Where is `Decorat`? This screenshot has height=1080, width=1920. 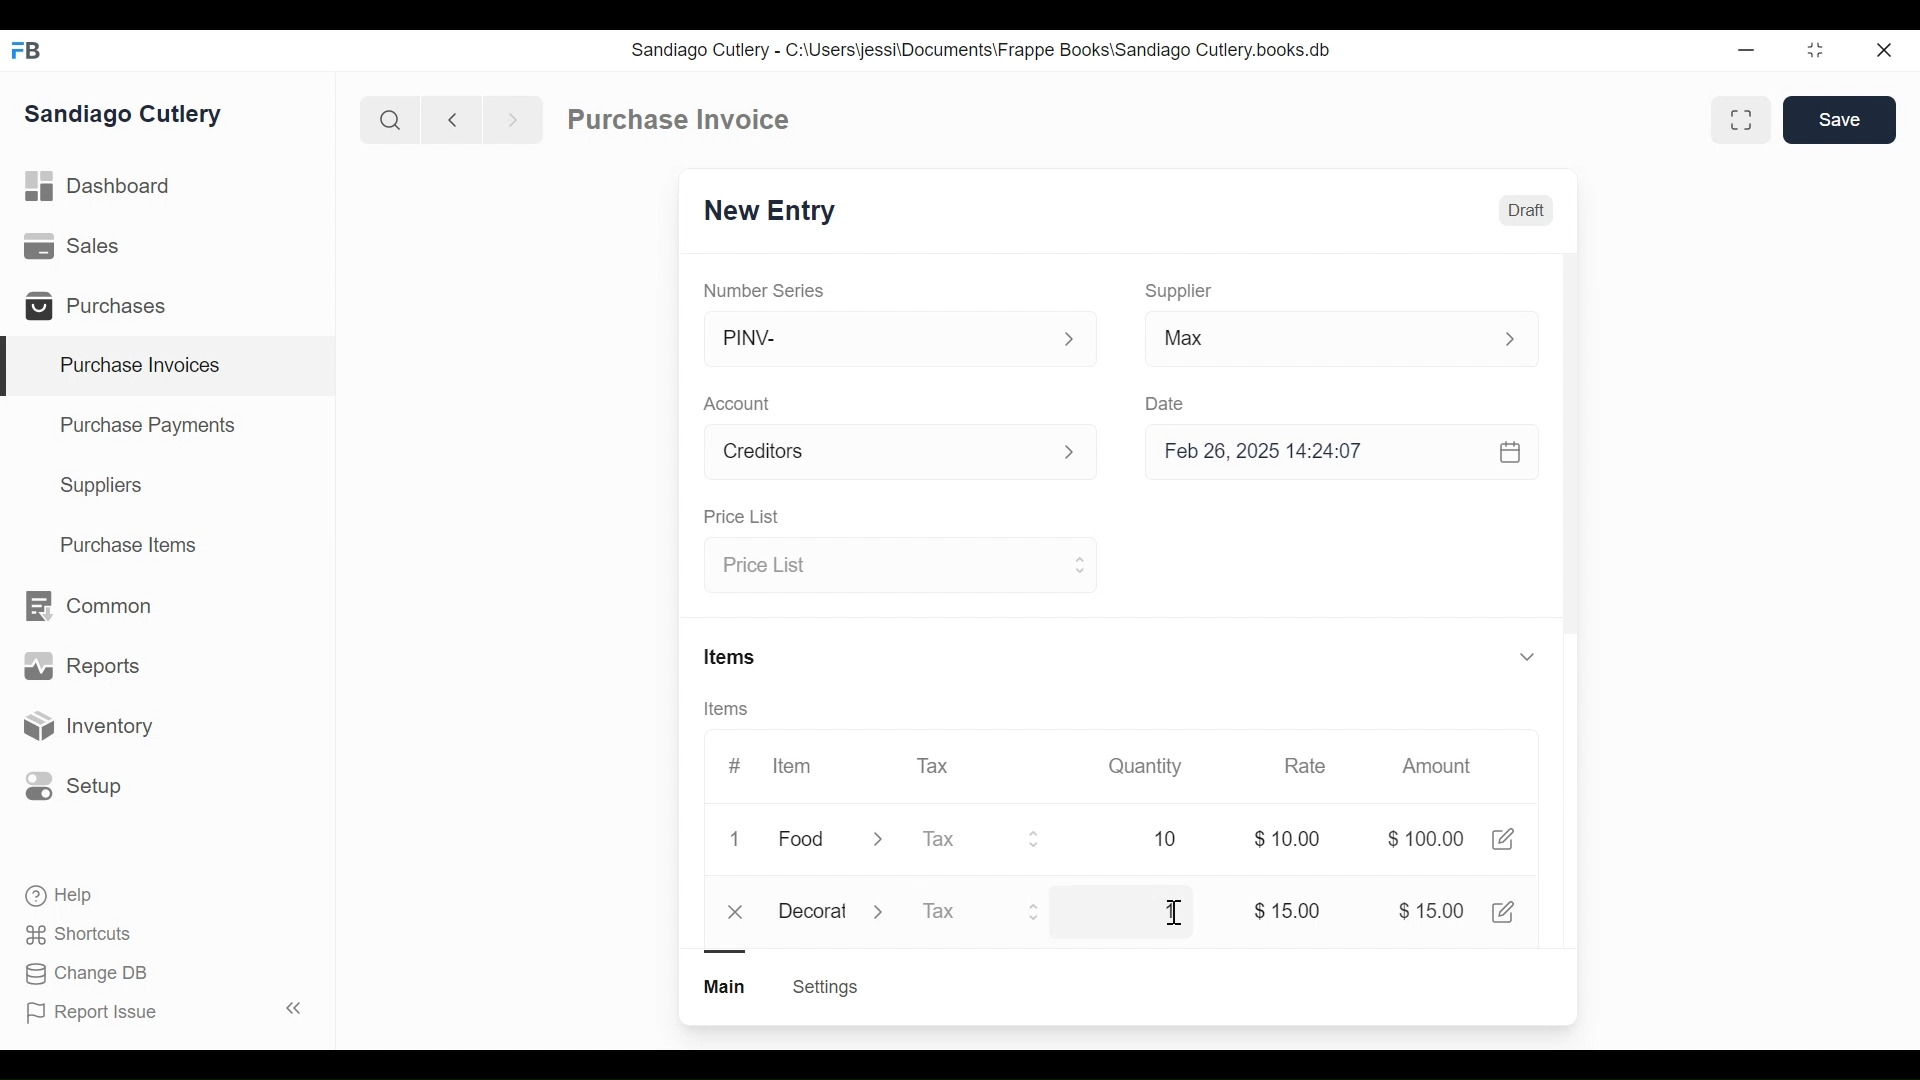
Decorat is located at coordinates (813, 908).